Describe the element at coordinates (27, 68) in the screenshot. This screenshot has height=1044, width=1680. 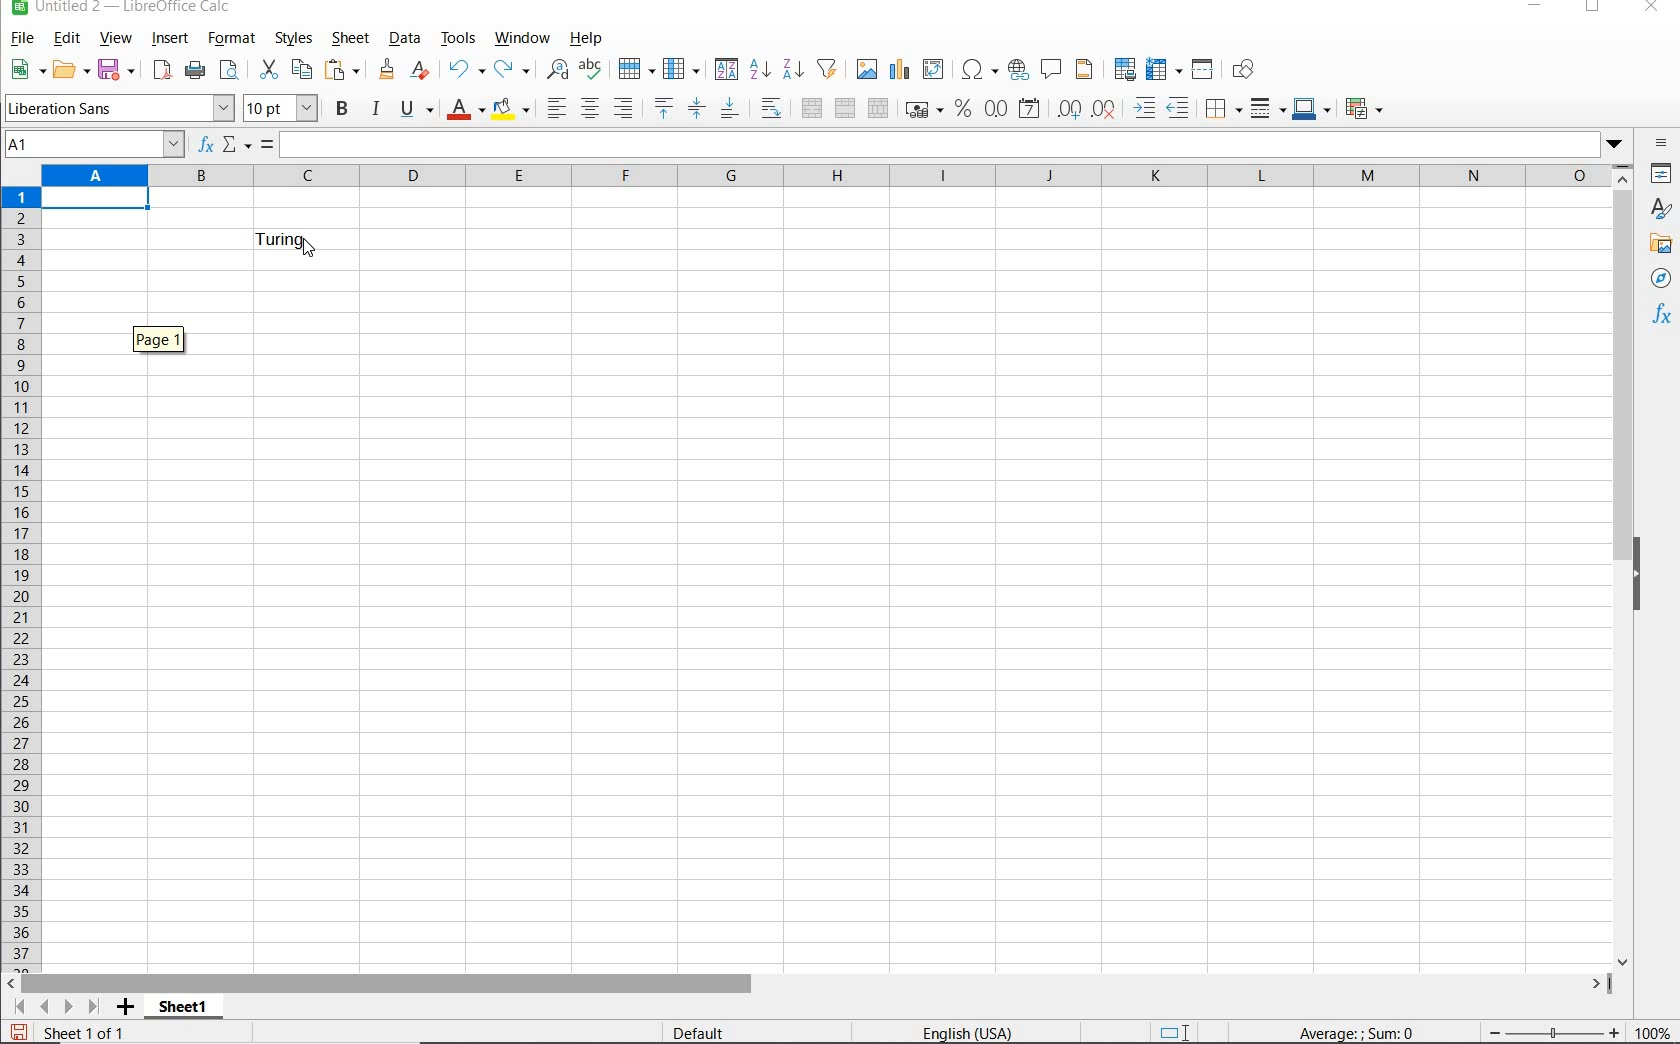
I see `NEW` at that location.